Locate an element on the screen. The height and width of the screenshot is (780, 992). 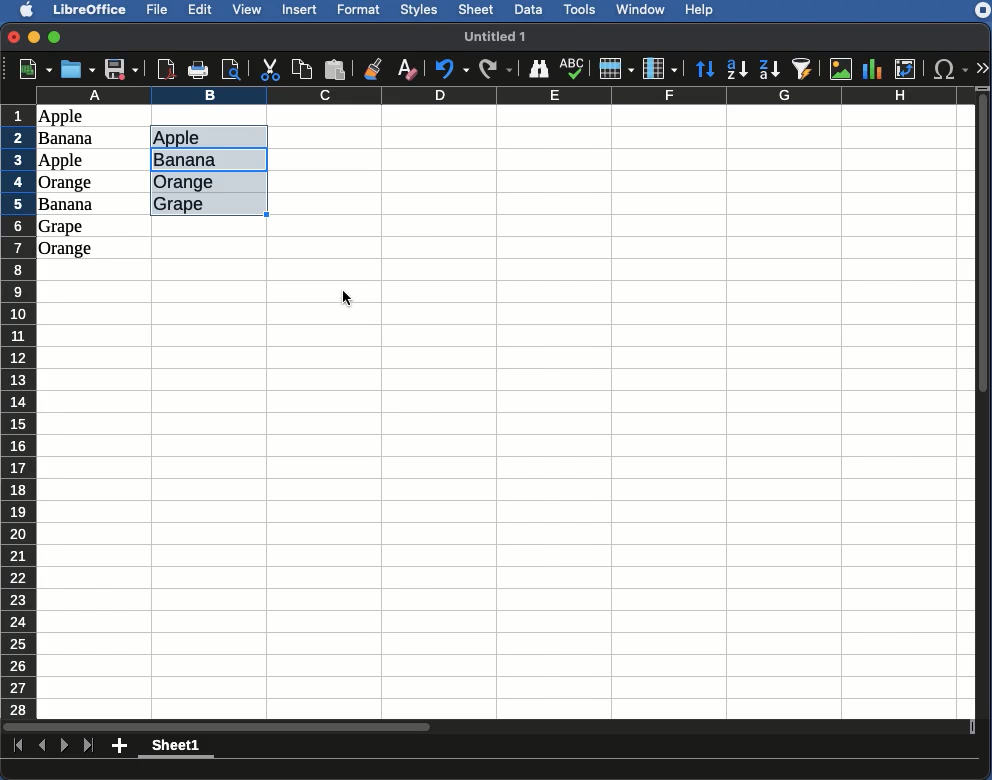
Sheet1 is located at coordinates (177, 748).